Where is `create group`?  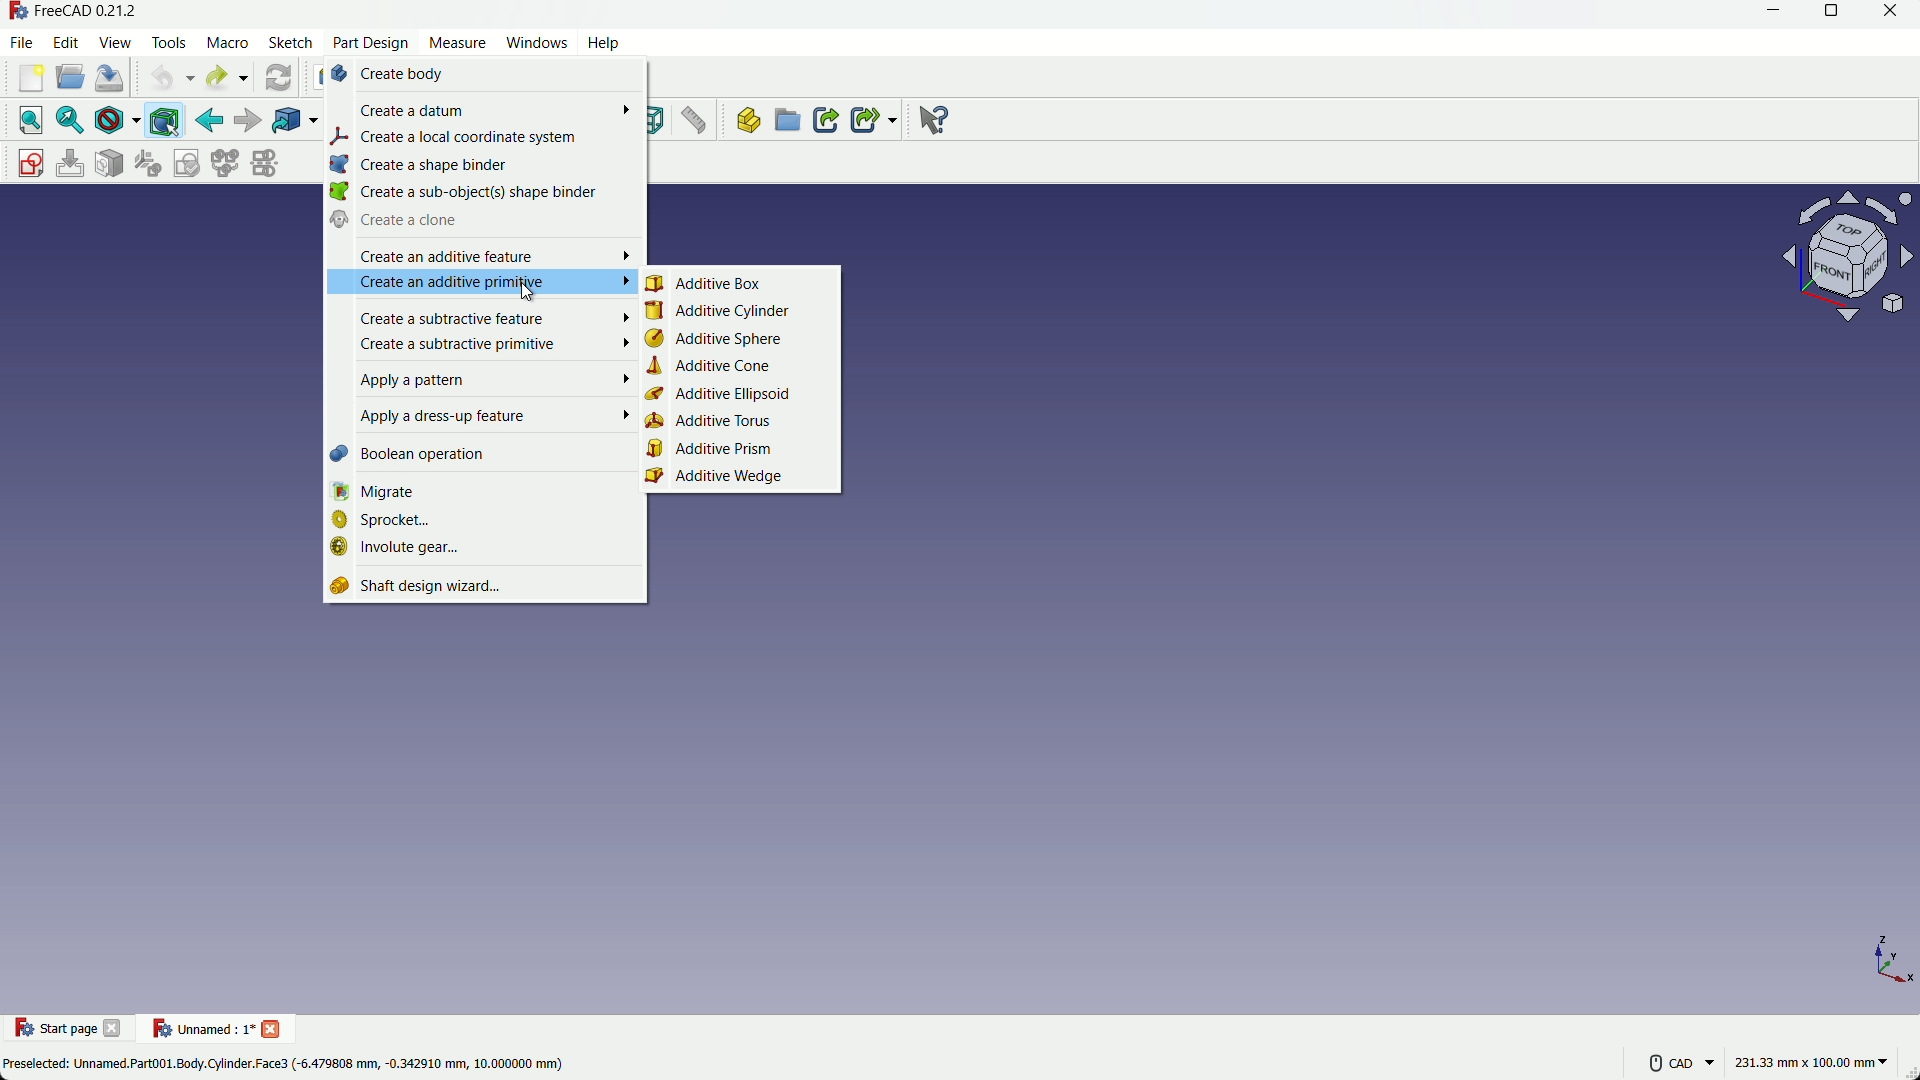
create group is located at coordinates (786, 122).